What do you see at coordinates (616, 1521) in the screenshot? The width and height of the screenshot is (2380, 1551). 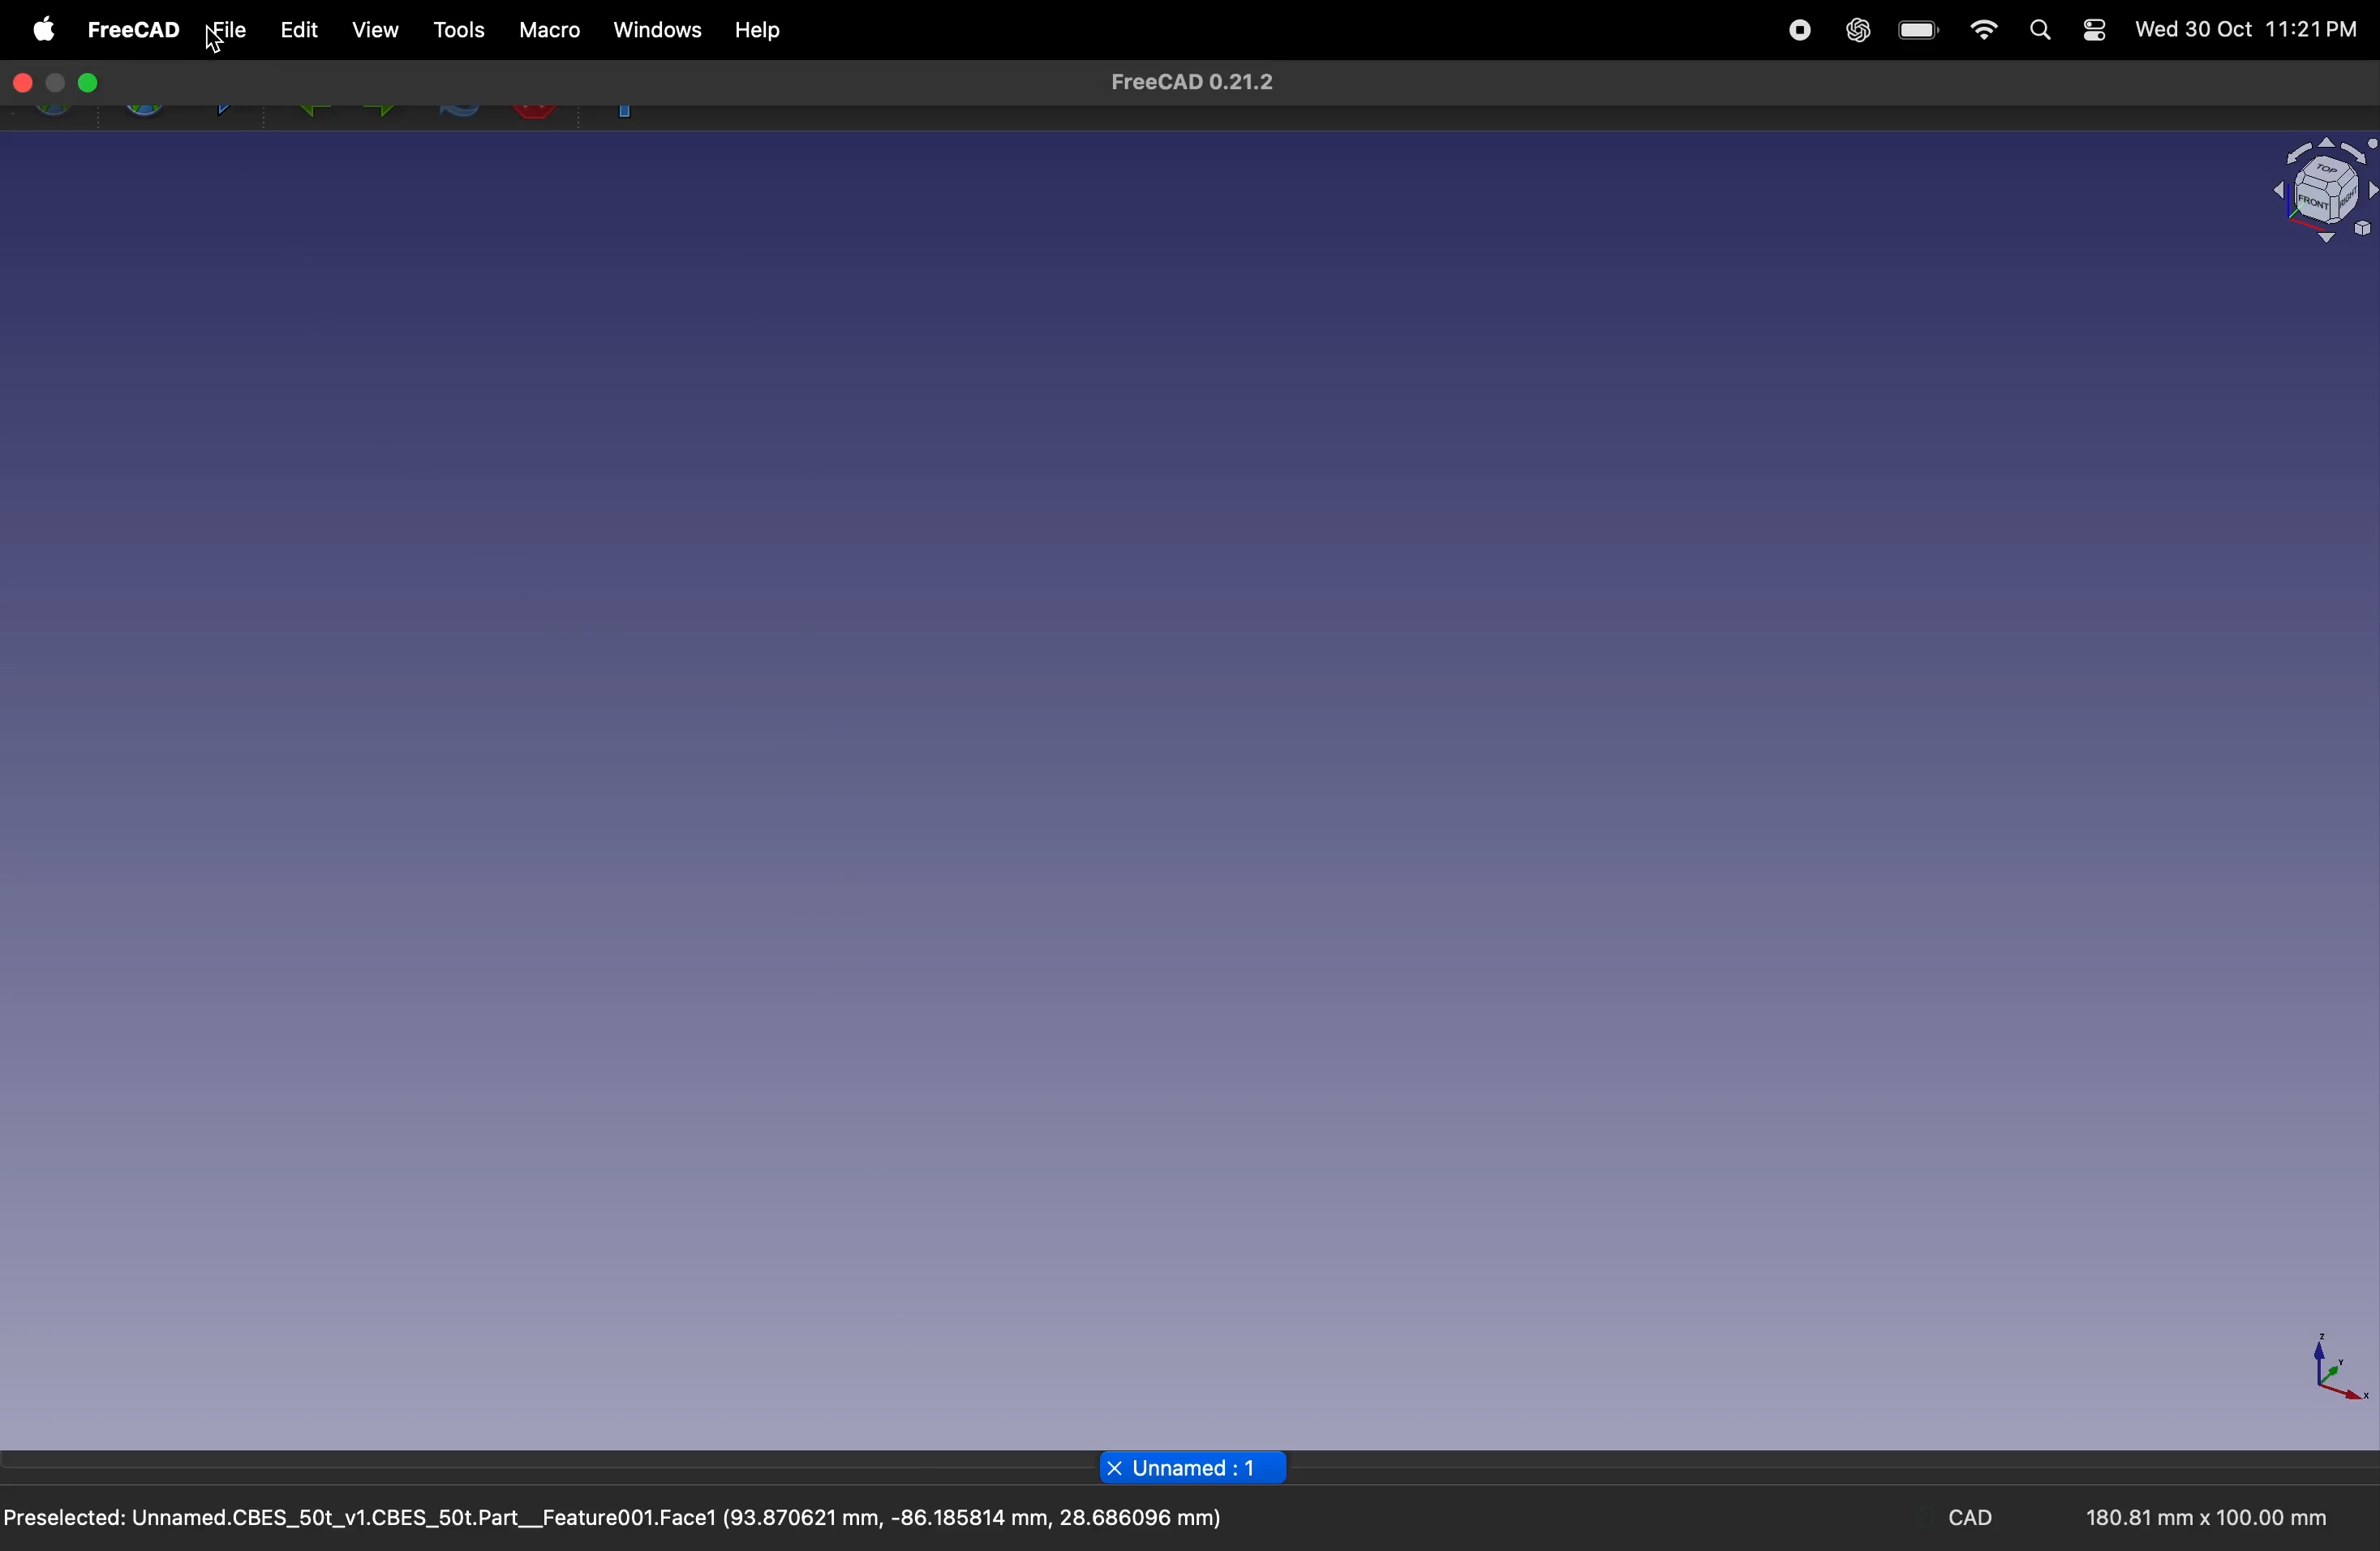 I see `Preselected: Unnamed.CBES_50t_v1.CBES_50t.Part__Feature001.Face1 (93.870621 mm, -86.185814 mm, 28.686096 mm)` at bounding box center [616, 1521].